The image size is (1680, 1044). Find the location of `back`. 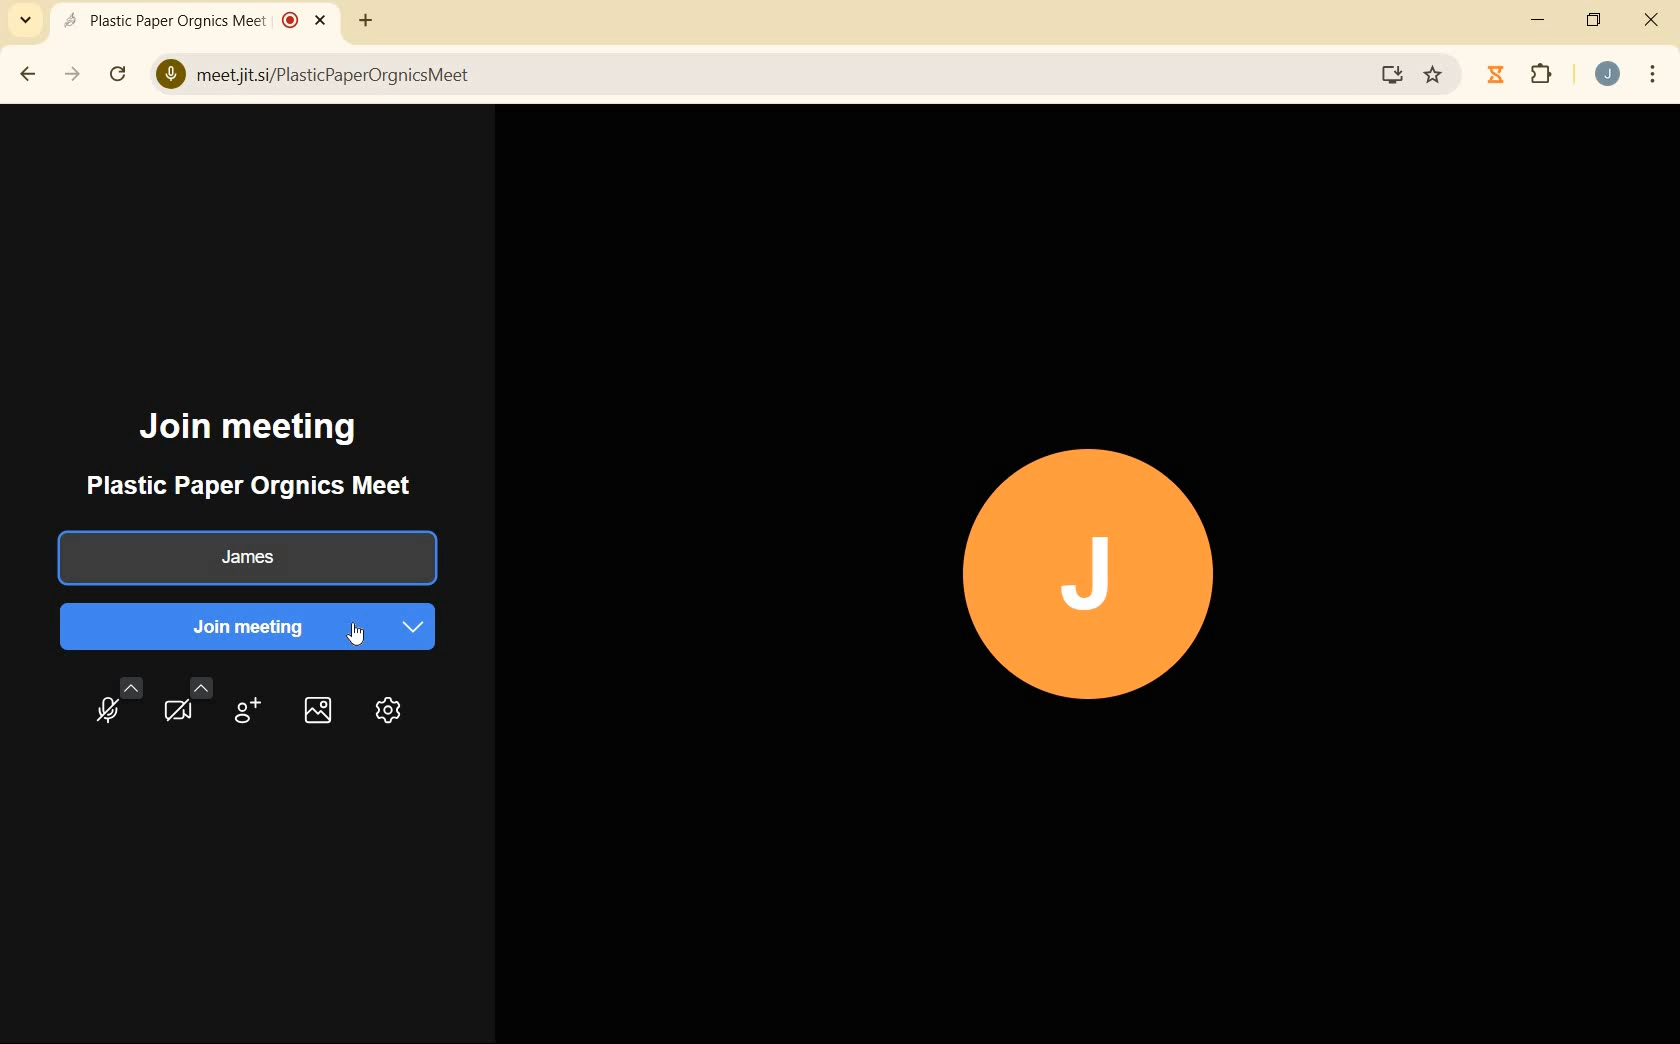

back is located at coordinates (29, 75).